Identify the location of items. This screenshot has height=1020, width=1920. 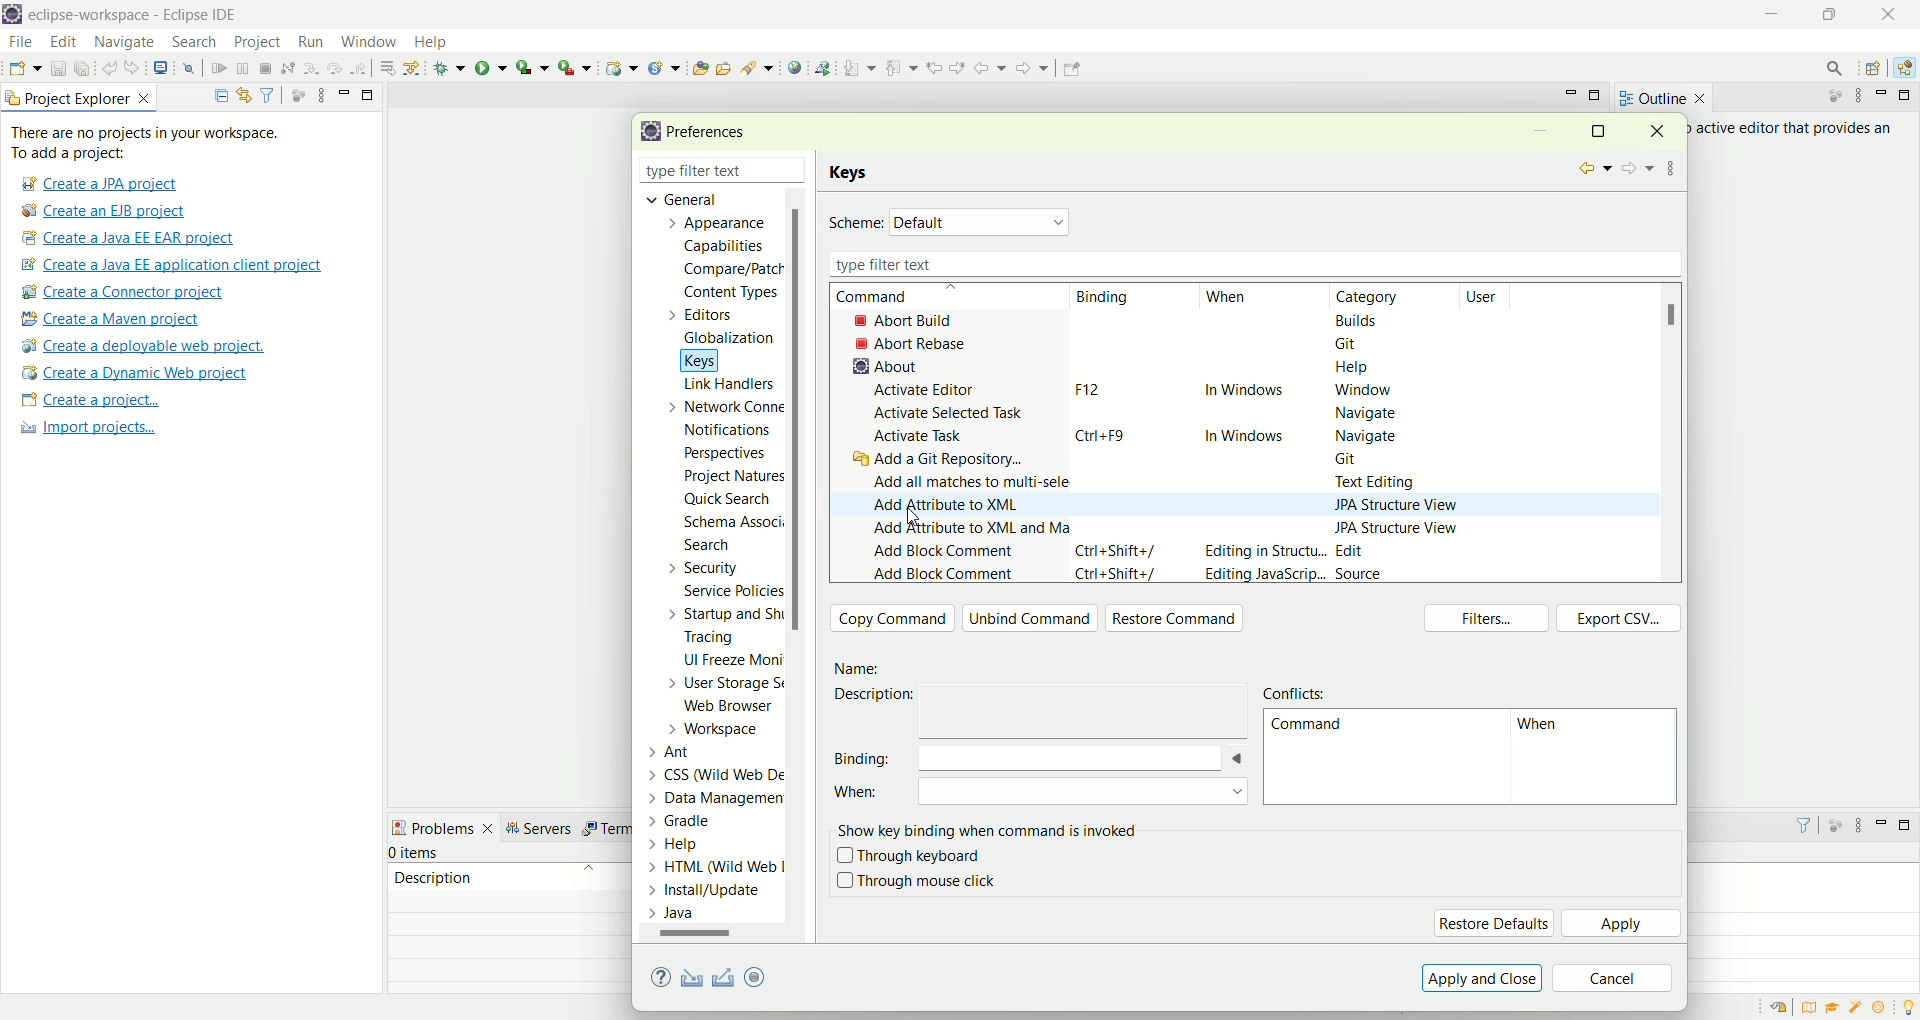
(416, 853).